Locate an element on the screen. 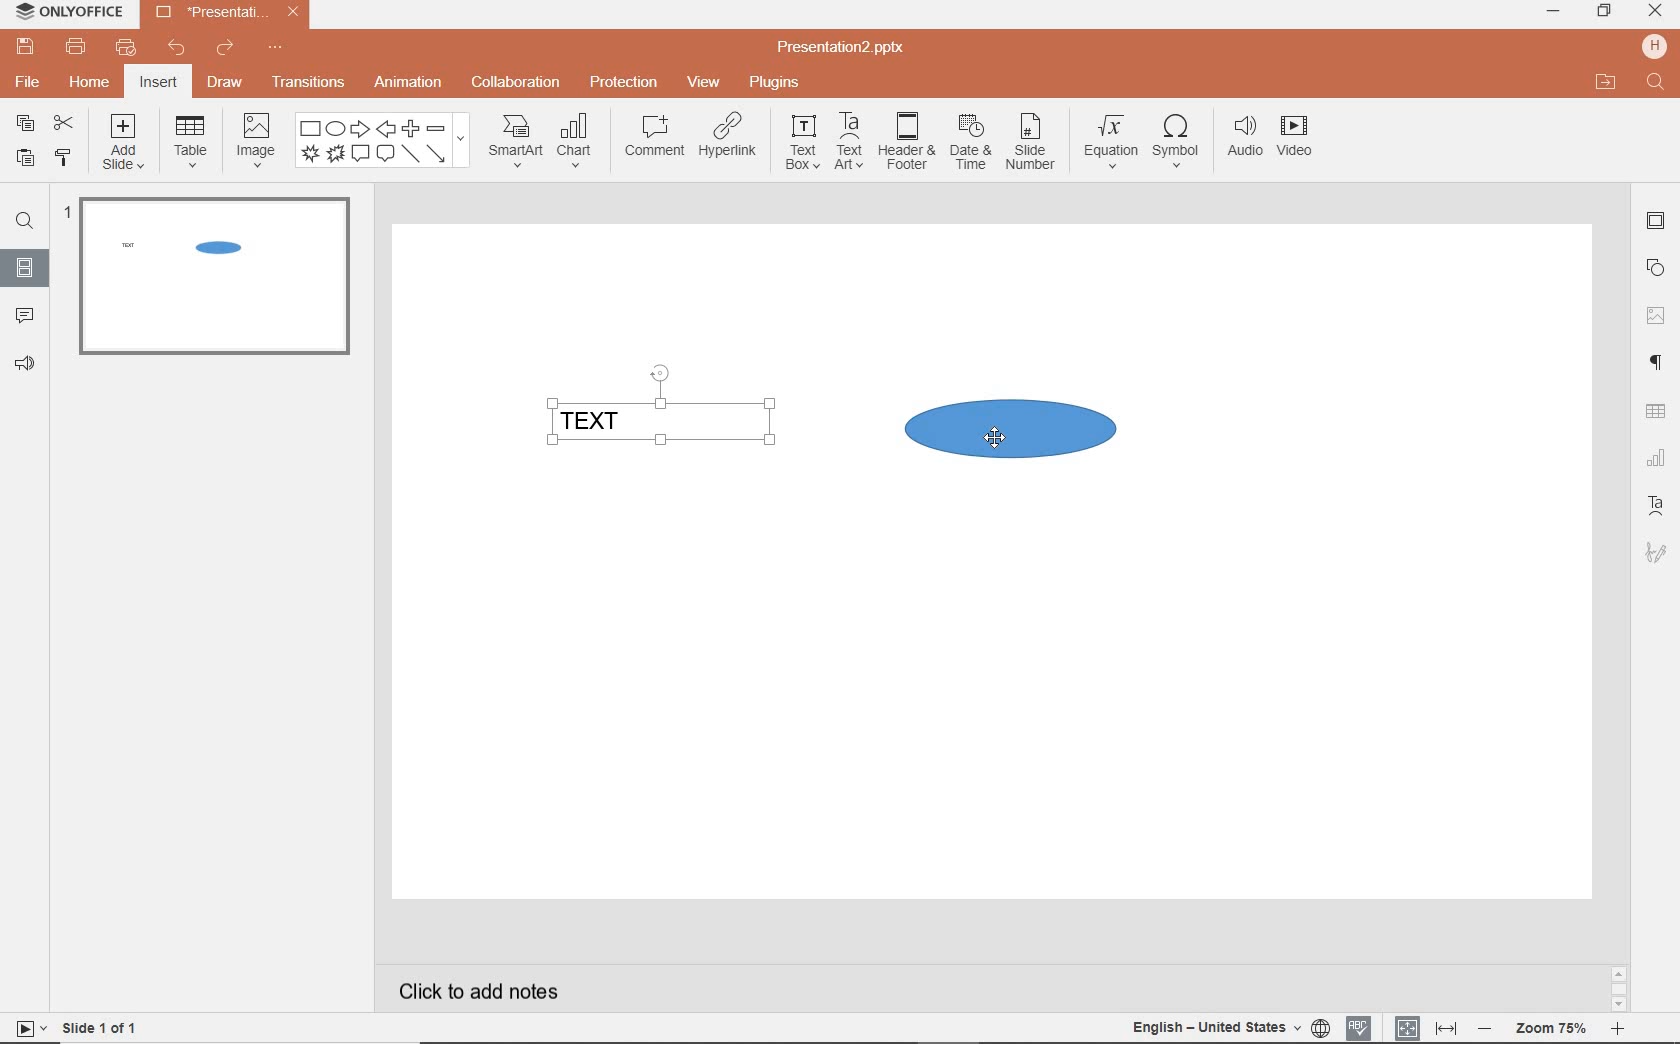 Image resolution: width=1680 pixels, height=1044 pixels. home is located at coordinates (91, 83).